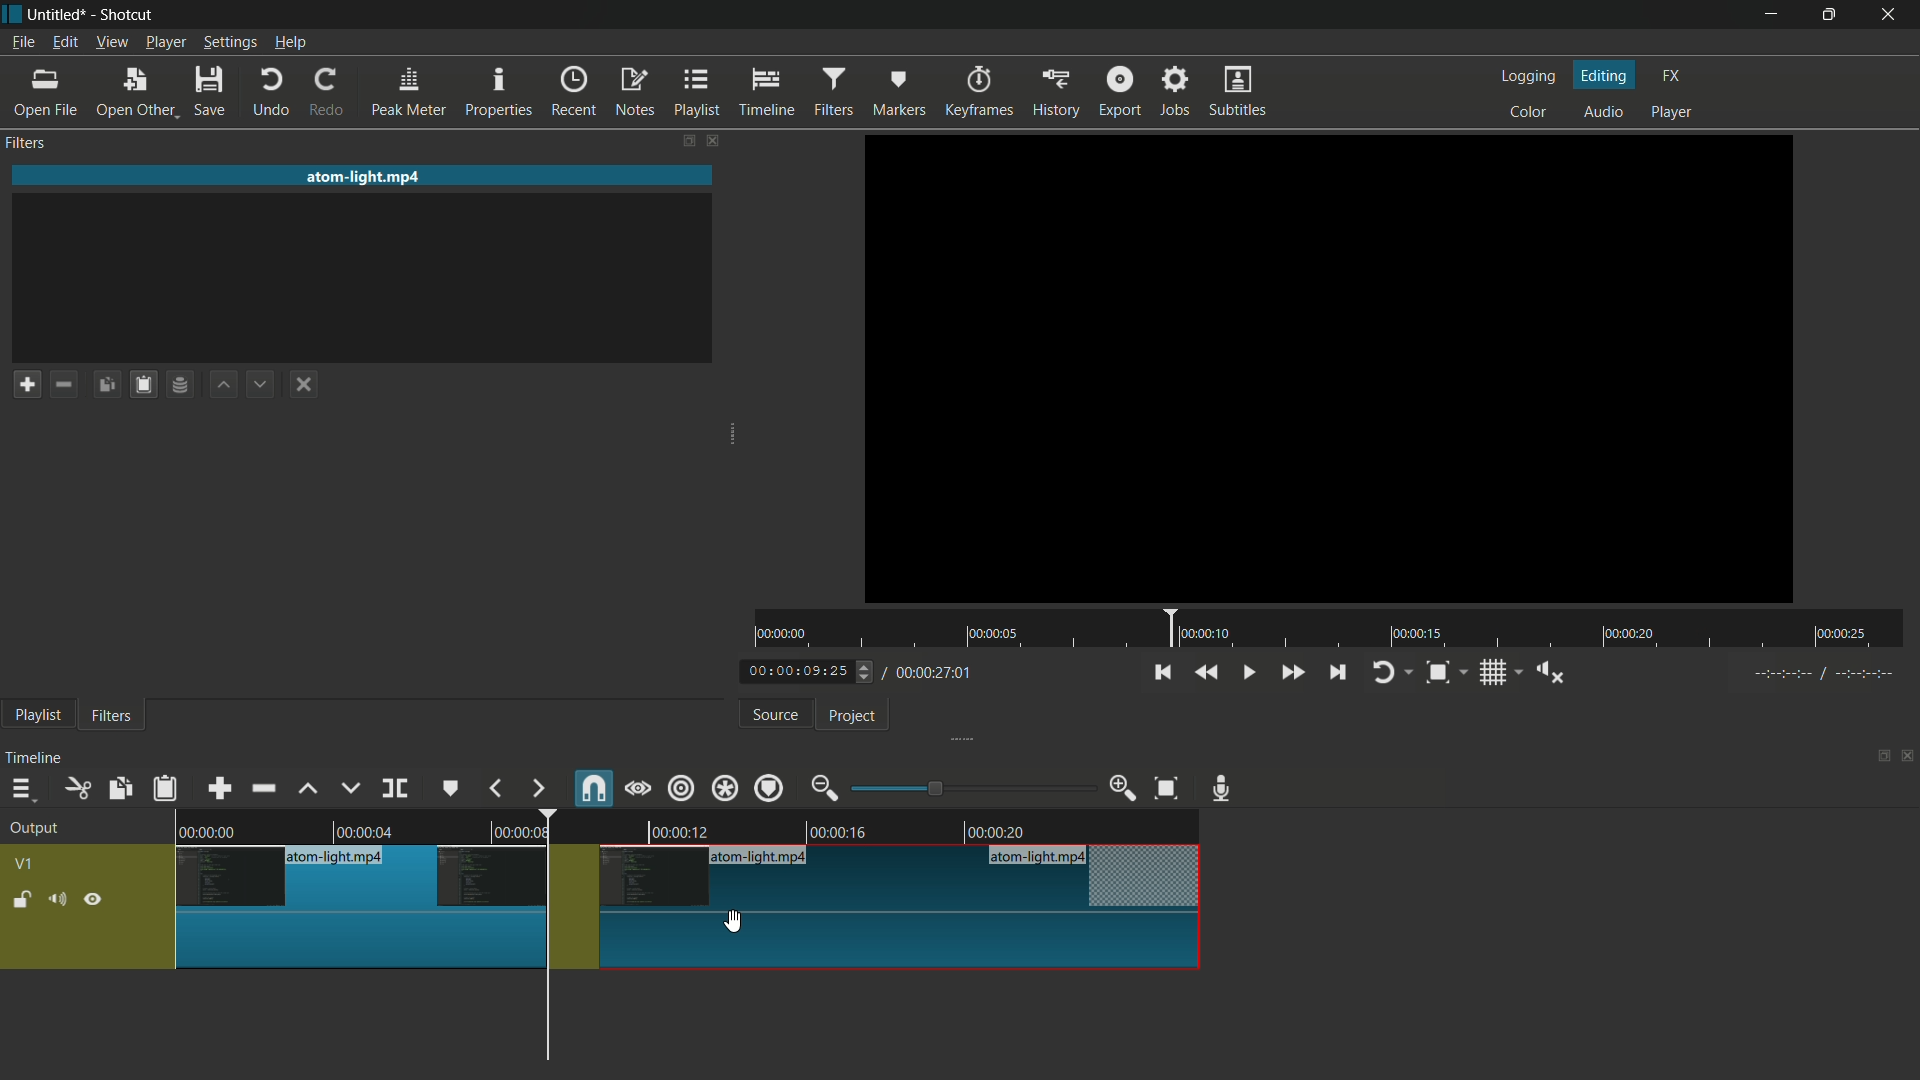 The height and width of the screenshot is (1080, 1920). Describe the element at coordinates (211, 91) in the screenshot. I see `save` at that location.